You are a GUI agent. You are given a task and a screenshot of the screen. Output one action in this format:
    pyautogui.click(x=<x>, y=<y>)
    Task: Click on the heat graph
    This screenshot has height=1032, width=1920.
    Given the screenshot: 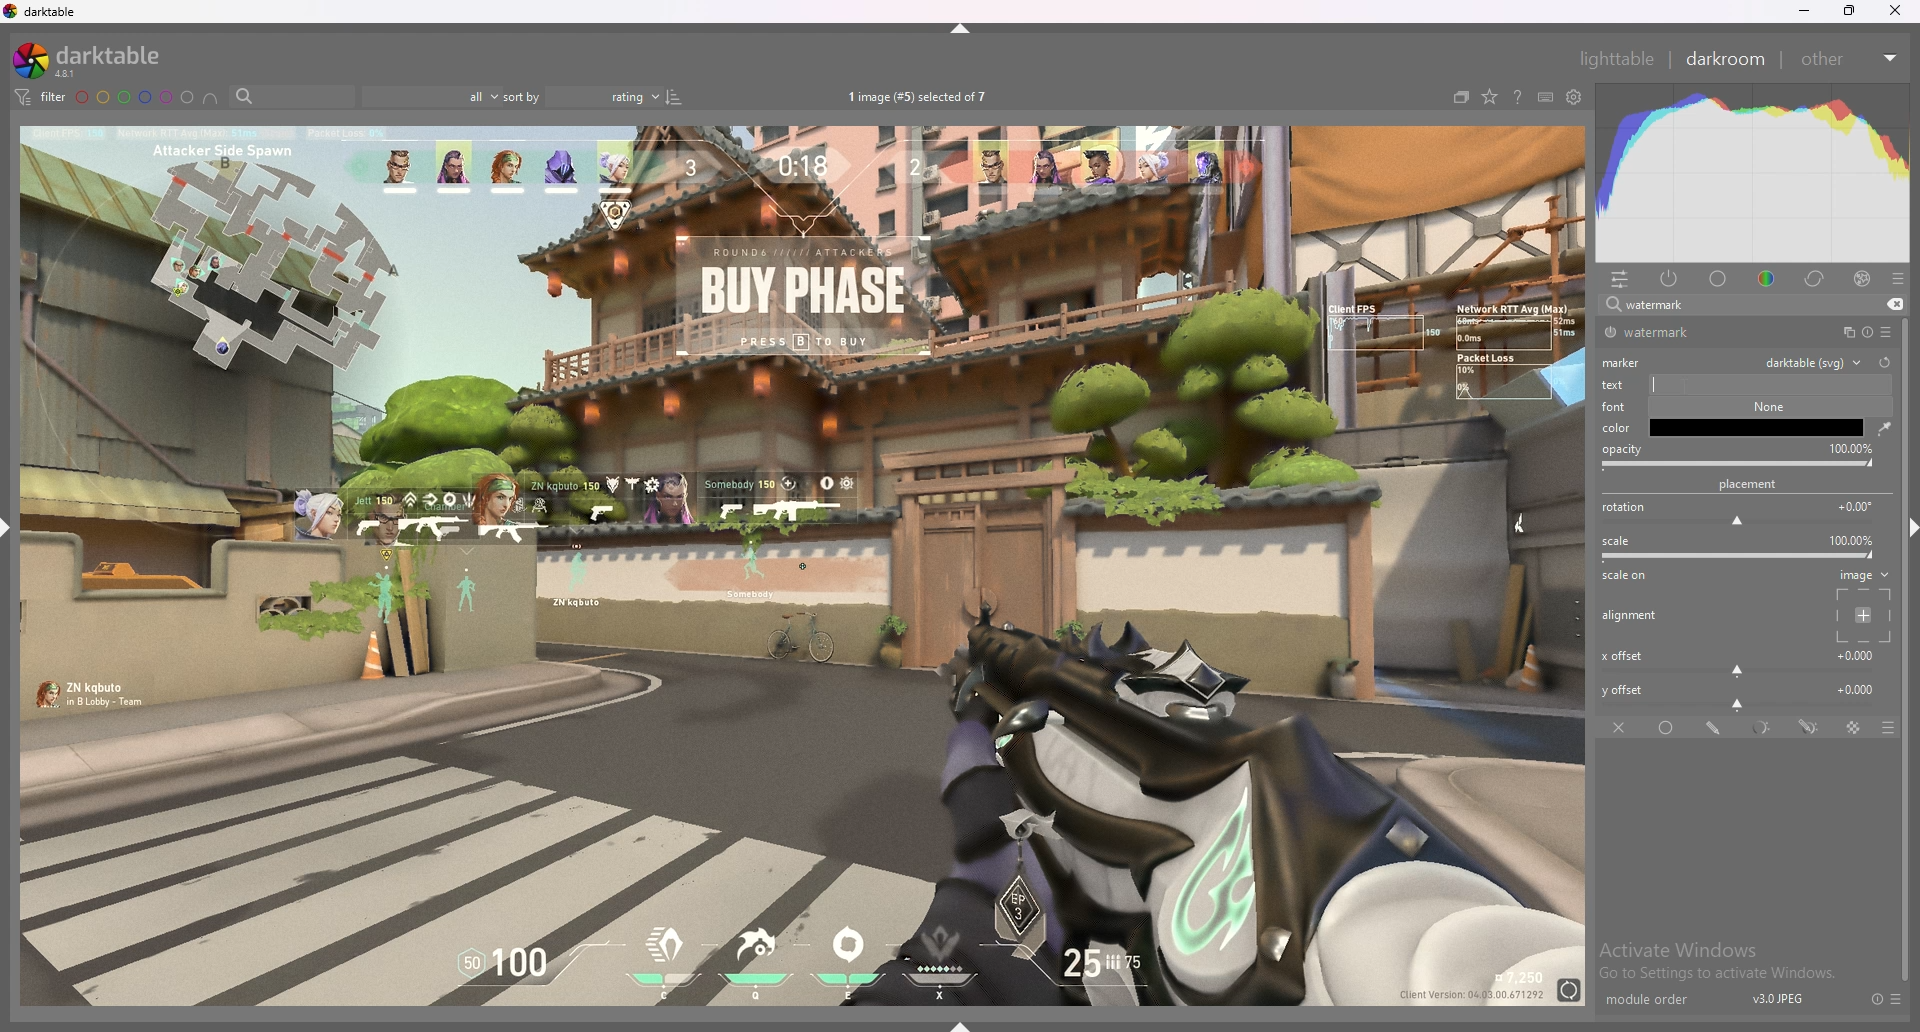 What is the action you would take?
    pyautogui.click(x=1753, y=173)
    